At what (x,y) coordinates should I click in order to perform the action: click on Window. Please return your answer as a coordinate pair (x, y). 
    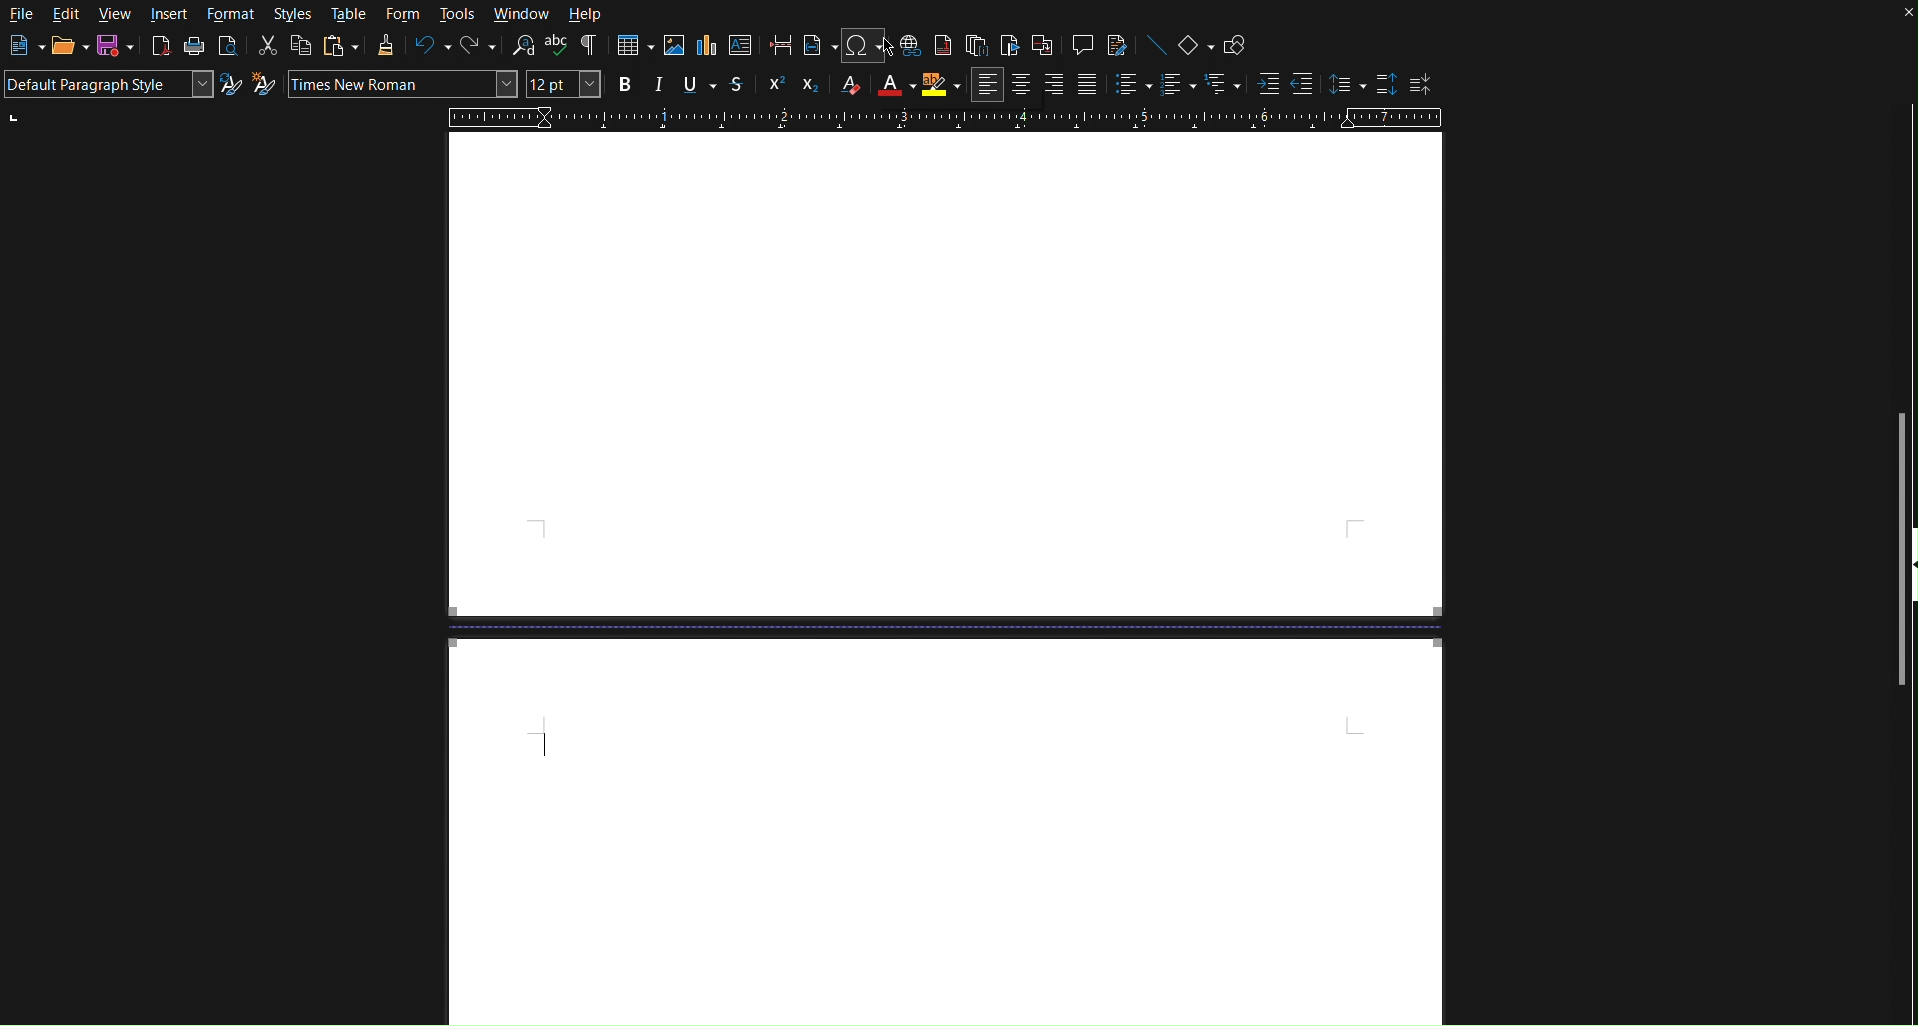
    Looking at the image, I should click on (522, 13).